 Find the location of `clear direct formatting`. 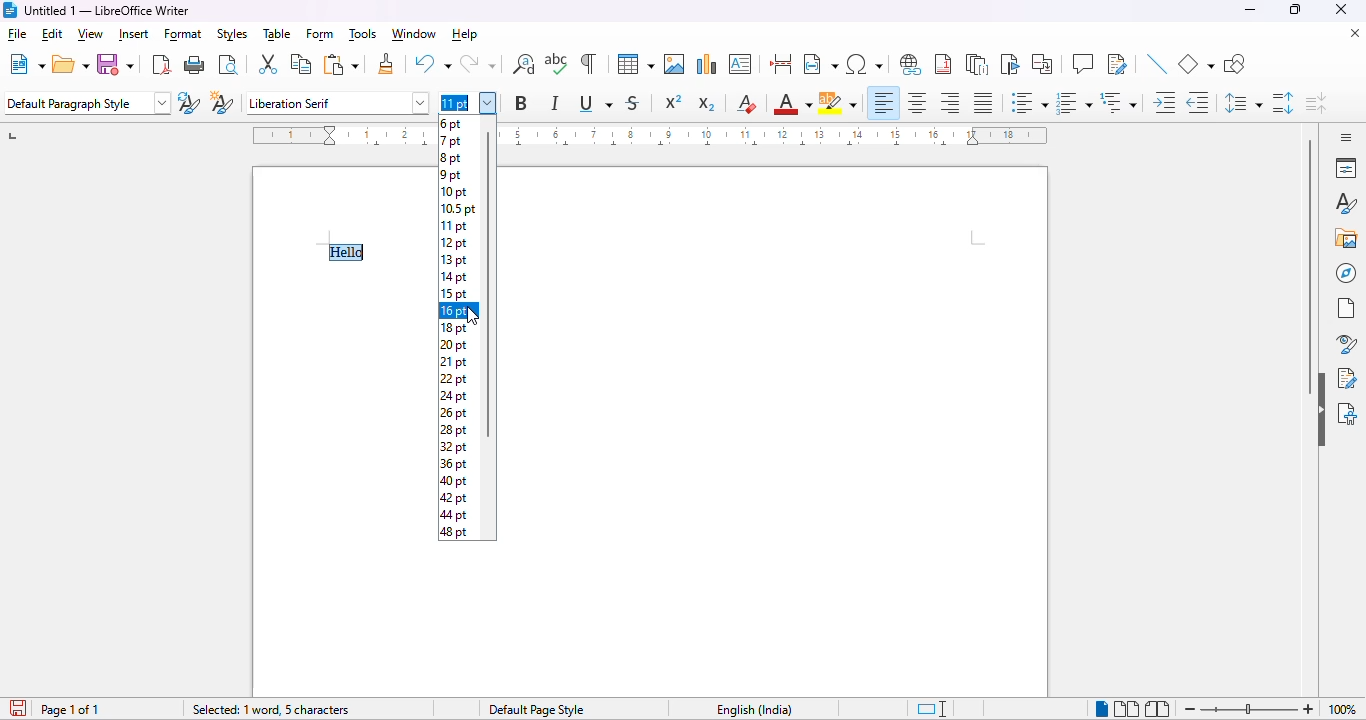

clear direct formatting is located at coordinates (746, 105).